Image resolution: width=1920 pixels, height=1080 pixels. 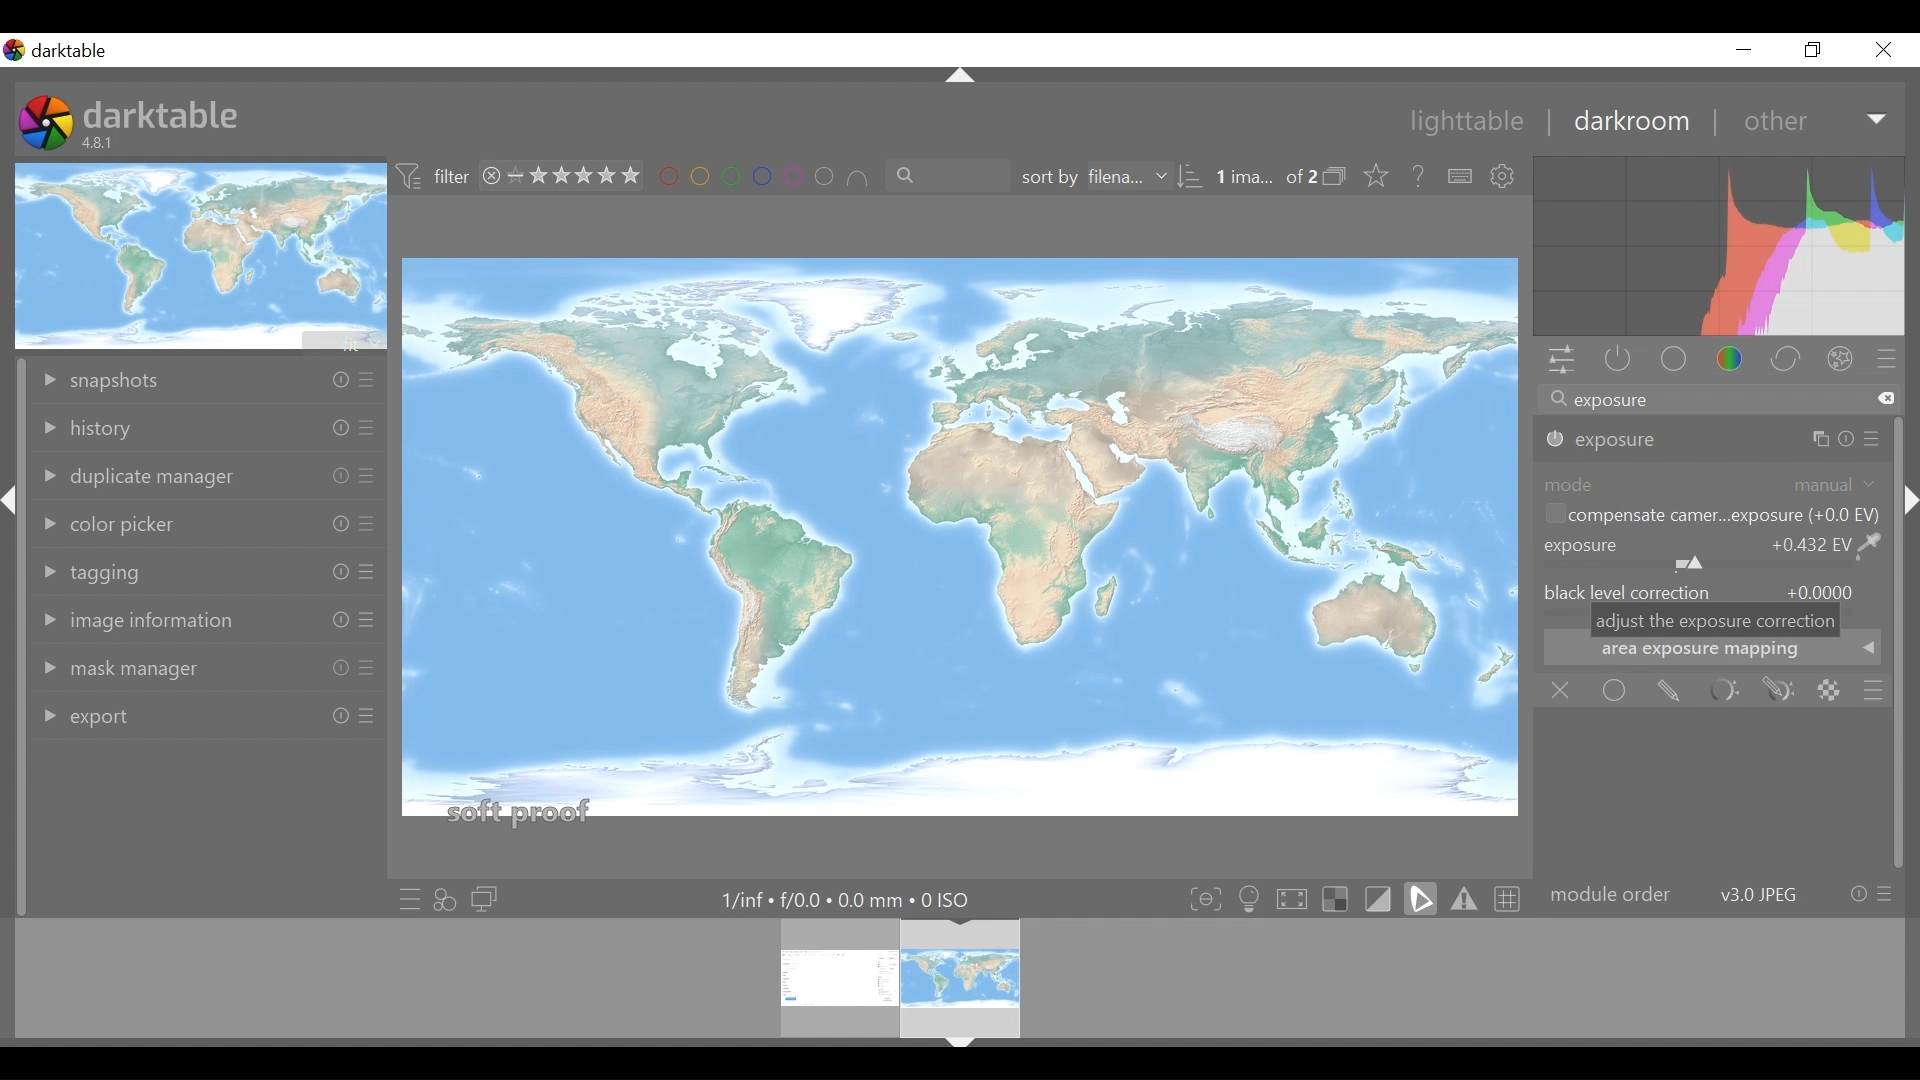 I want to click on , so click(x=366, y=622).